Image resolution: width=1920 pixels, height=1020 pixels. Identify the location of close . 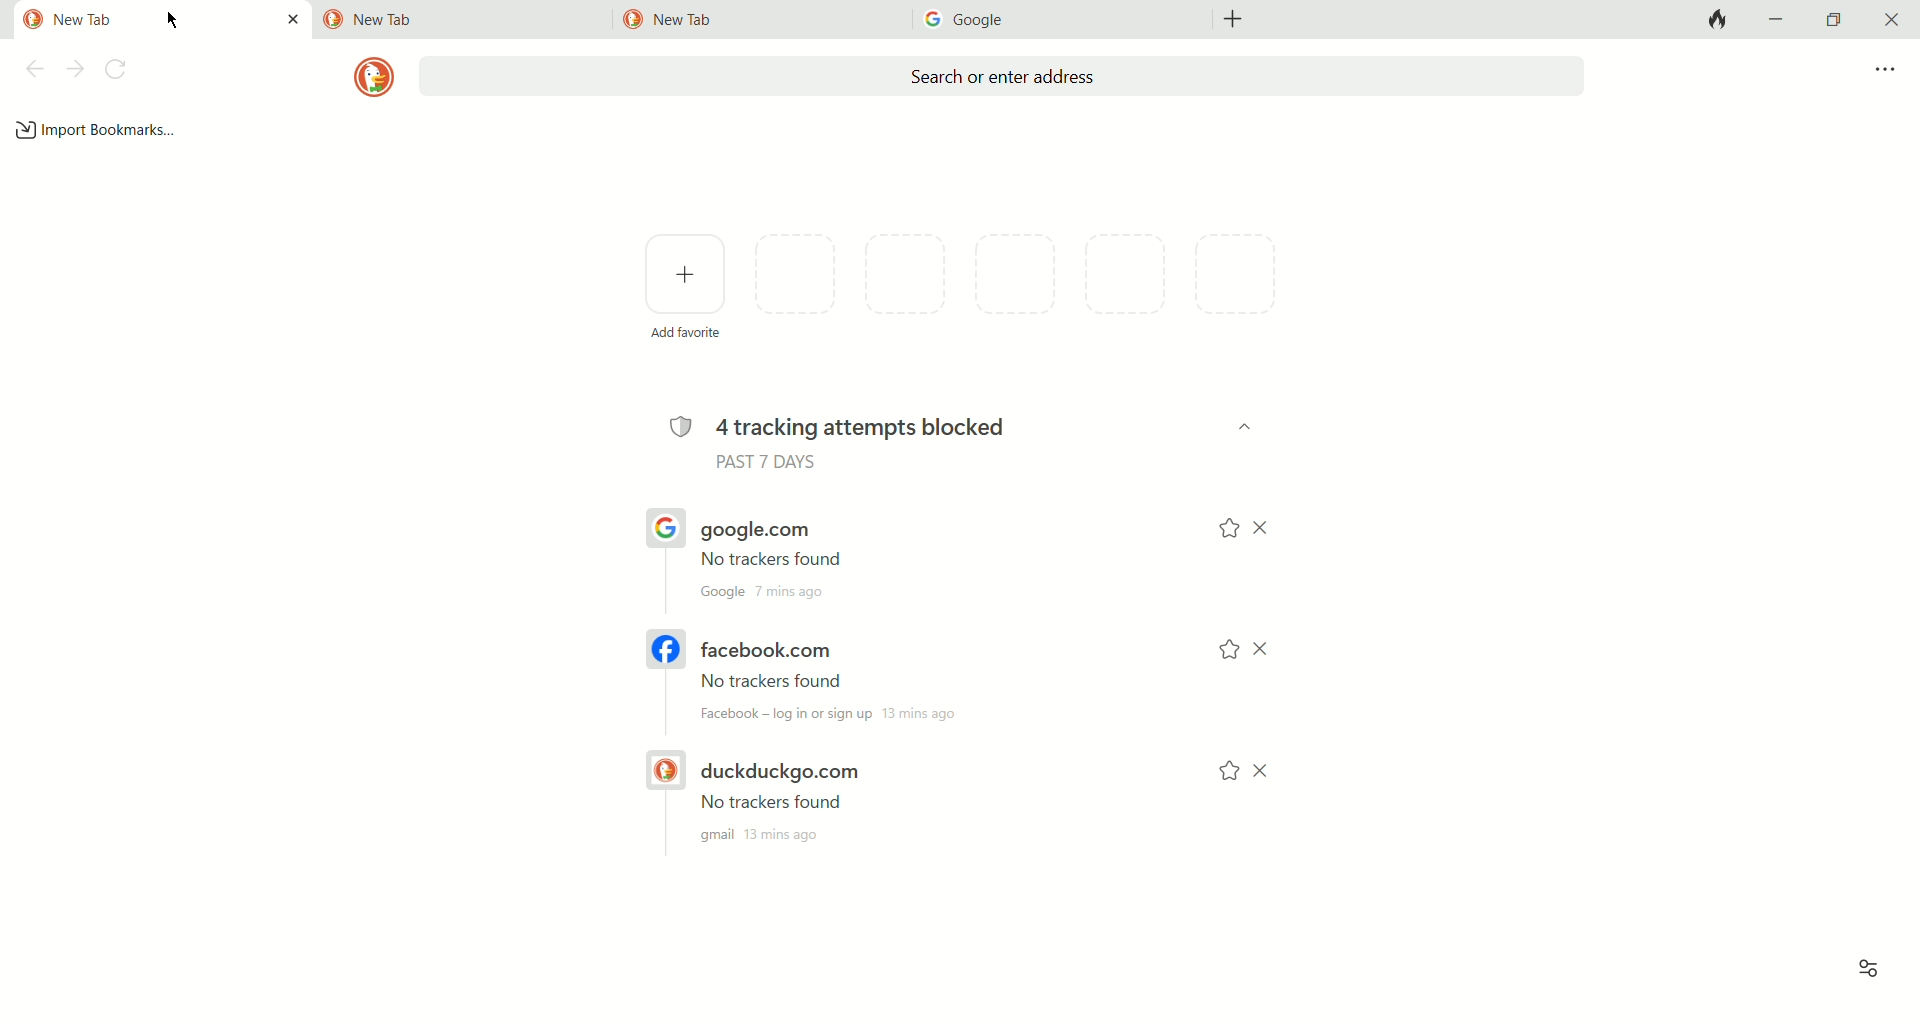
(1268, 770).